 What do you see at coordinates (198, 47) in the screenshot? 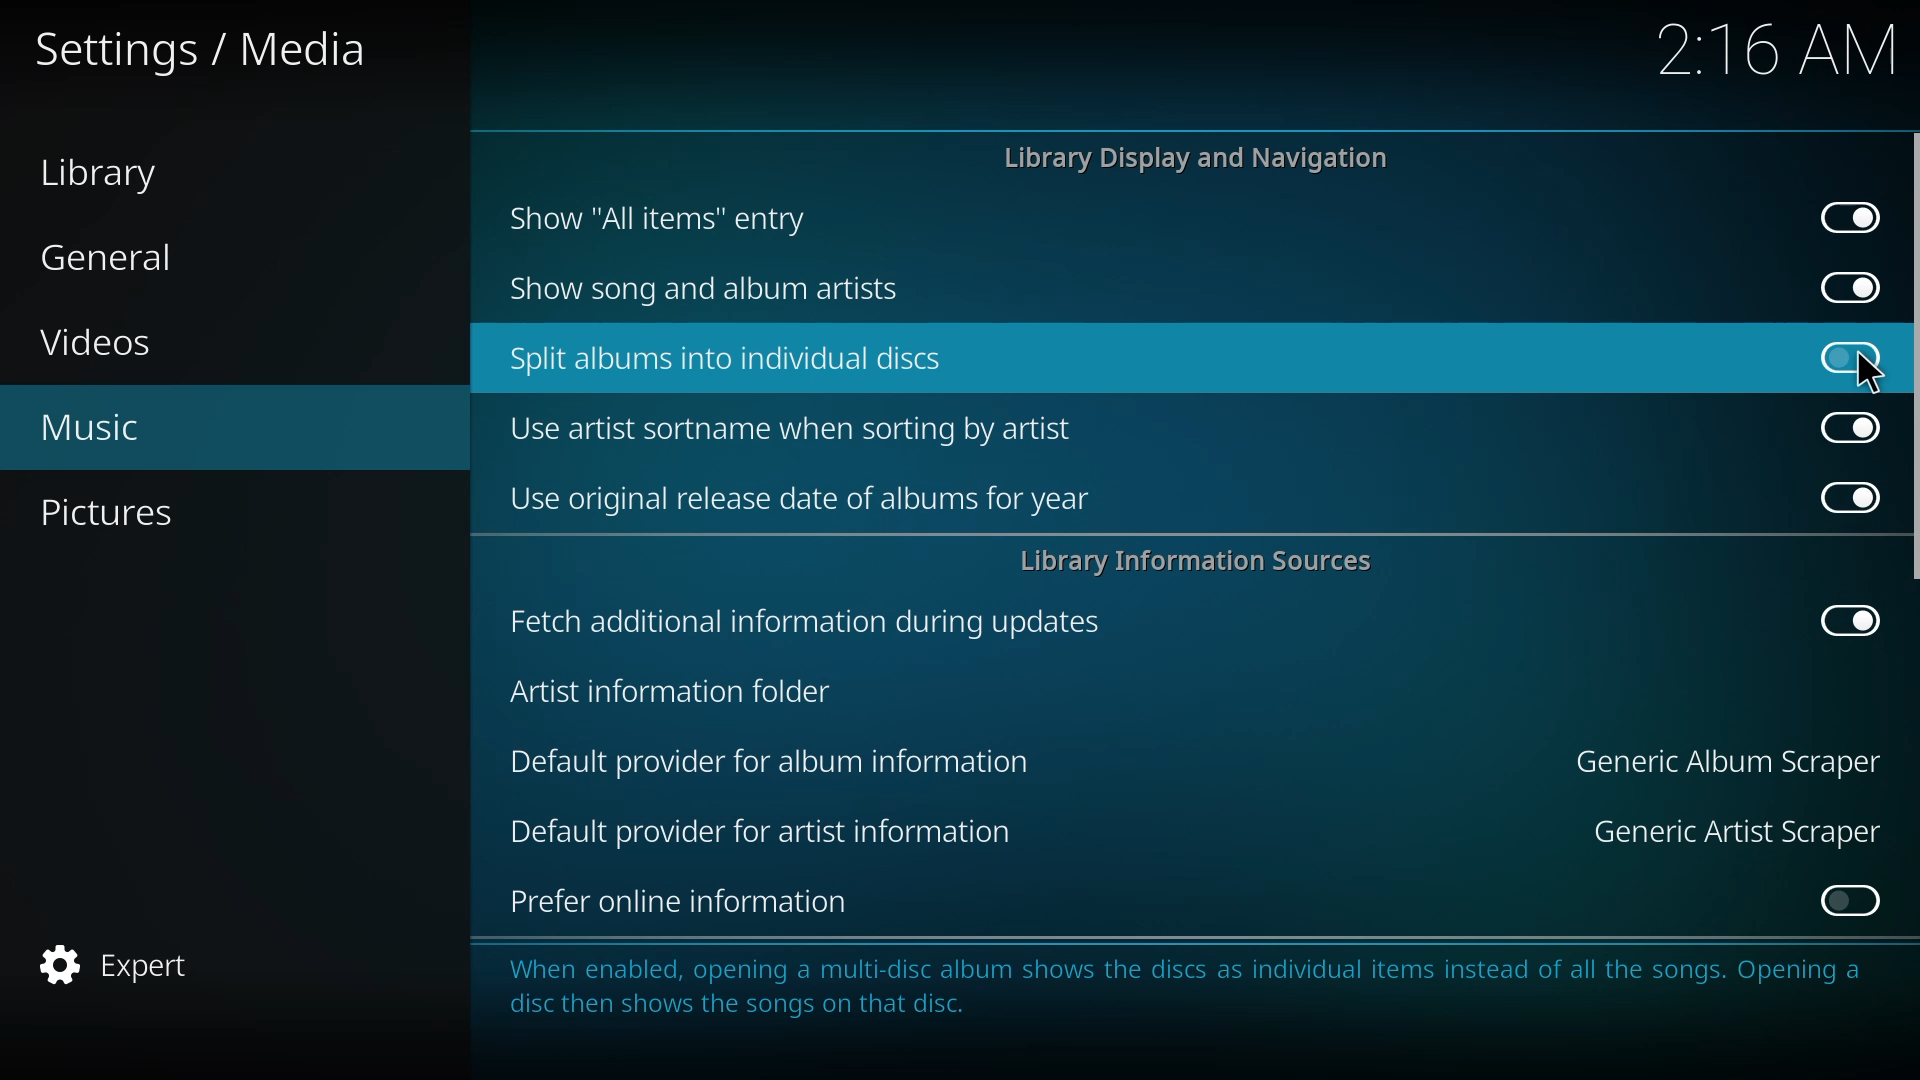
I see `settings media` at bounding box center [198, 47].